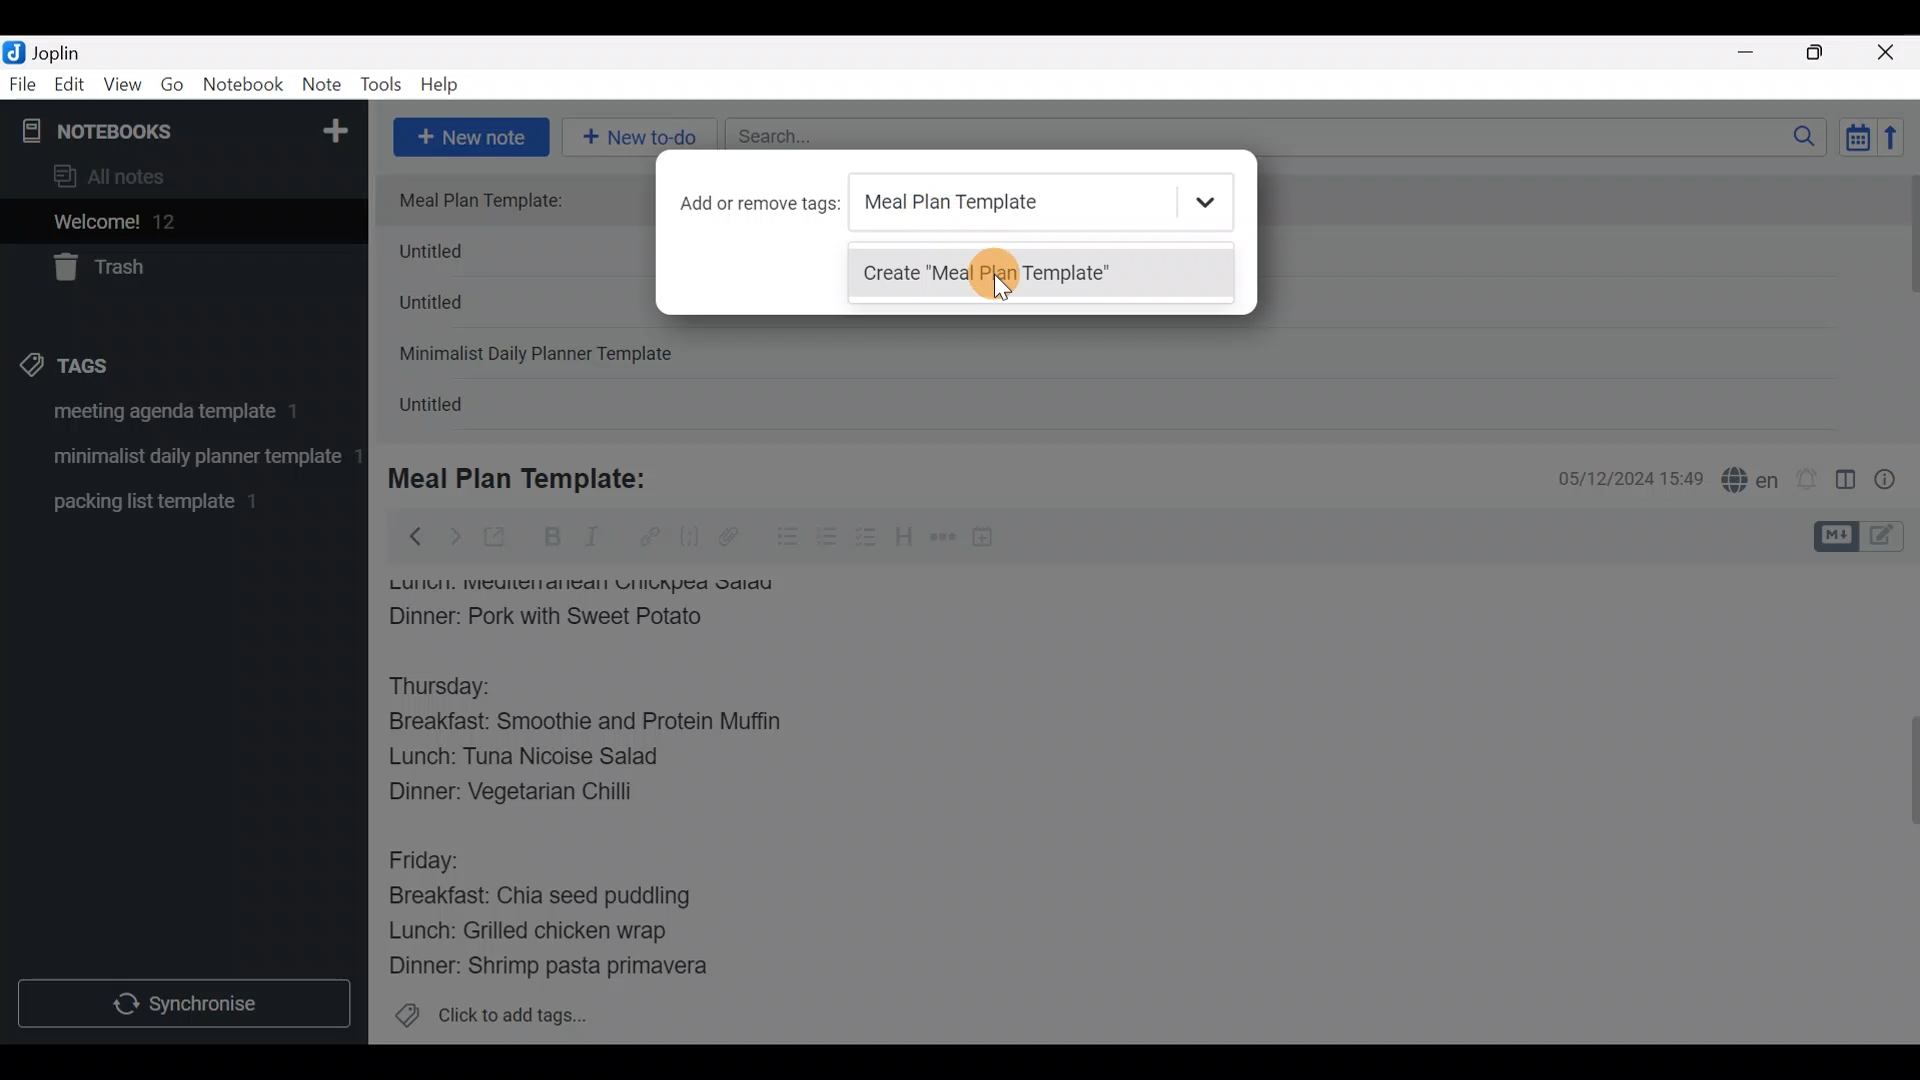 This screenshot has width=1920, height=1080. I want to click on Untitled, so click(458, 309).